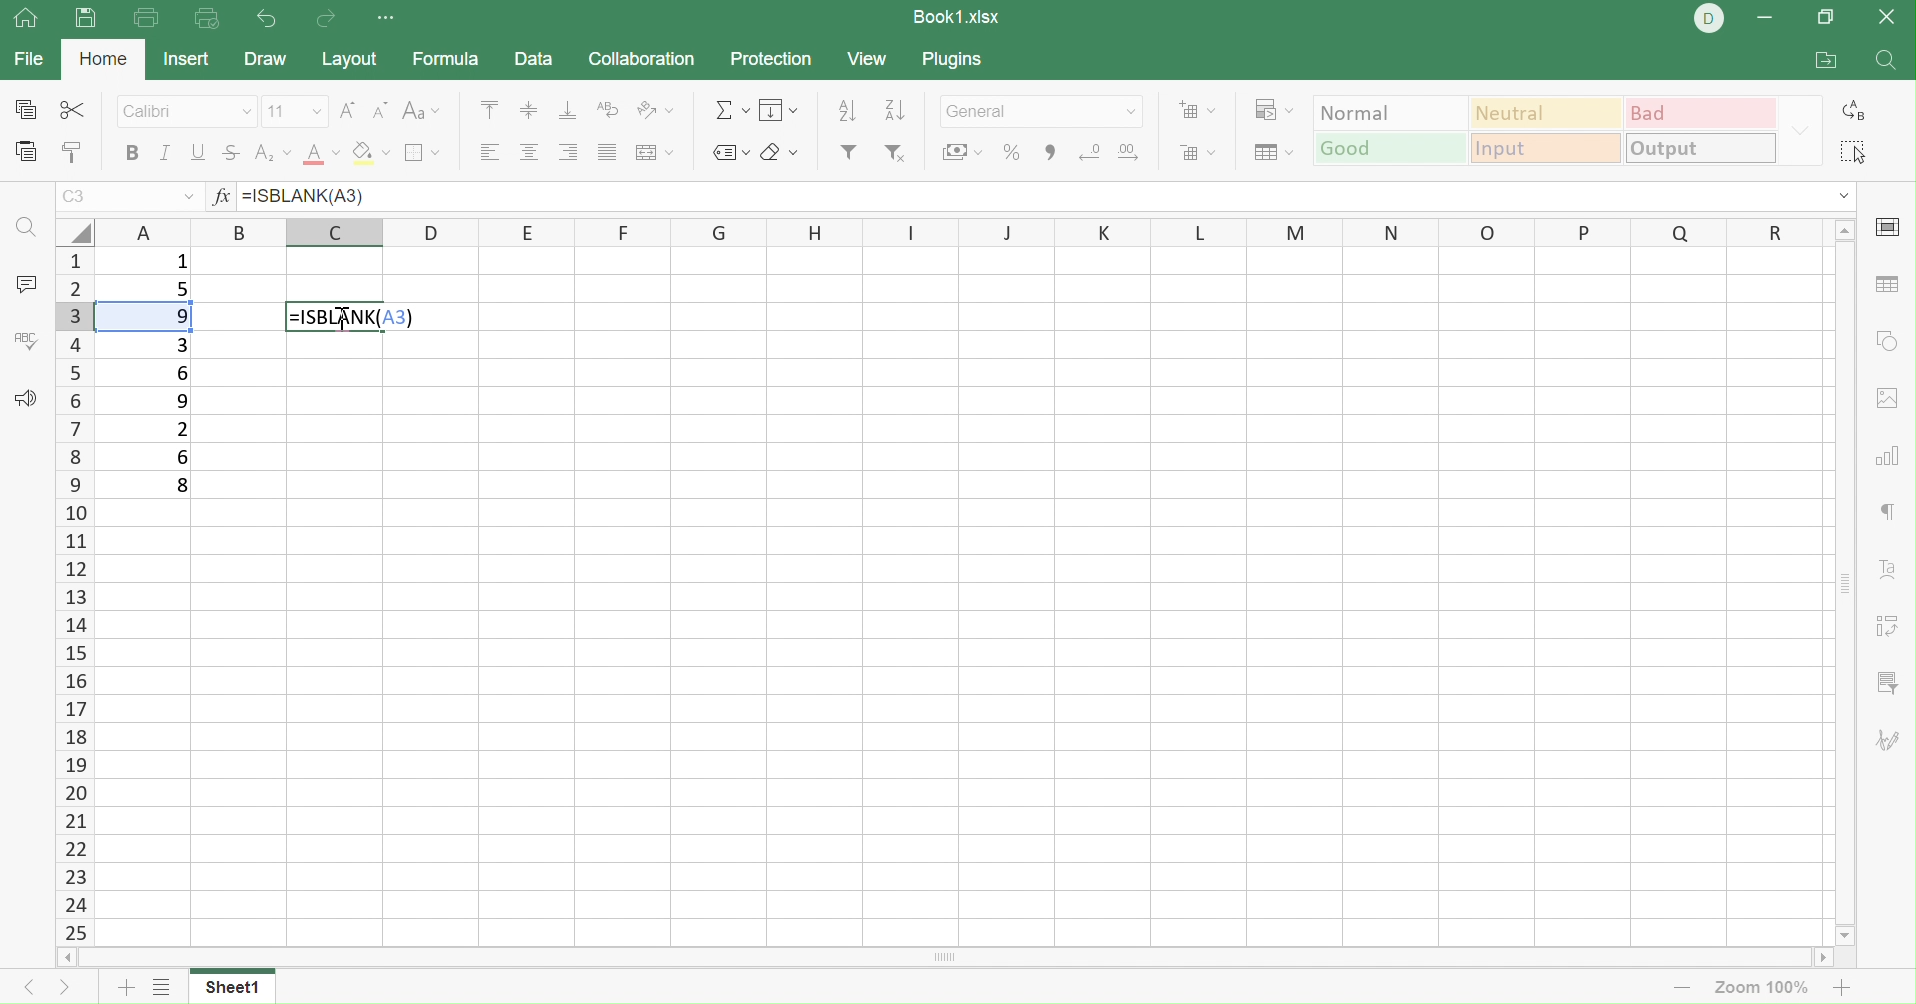  Describe the element at coordinates (189, 197) in the screenshot. I see `Drop down` at that location.